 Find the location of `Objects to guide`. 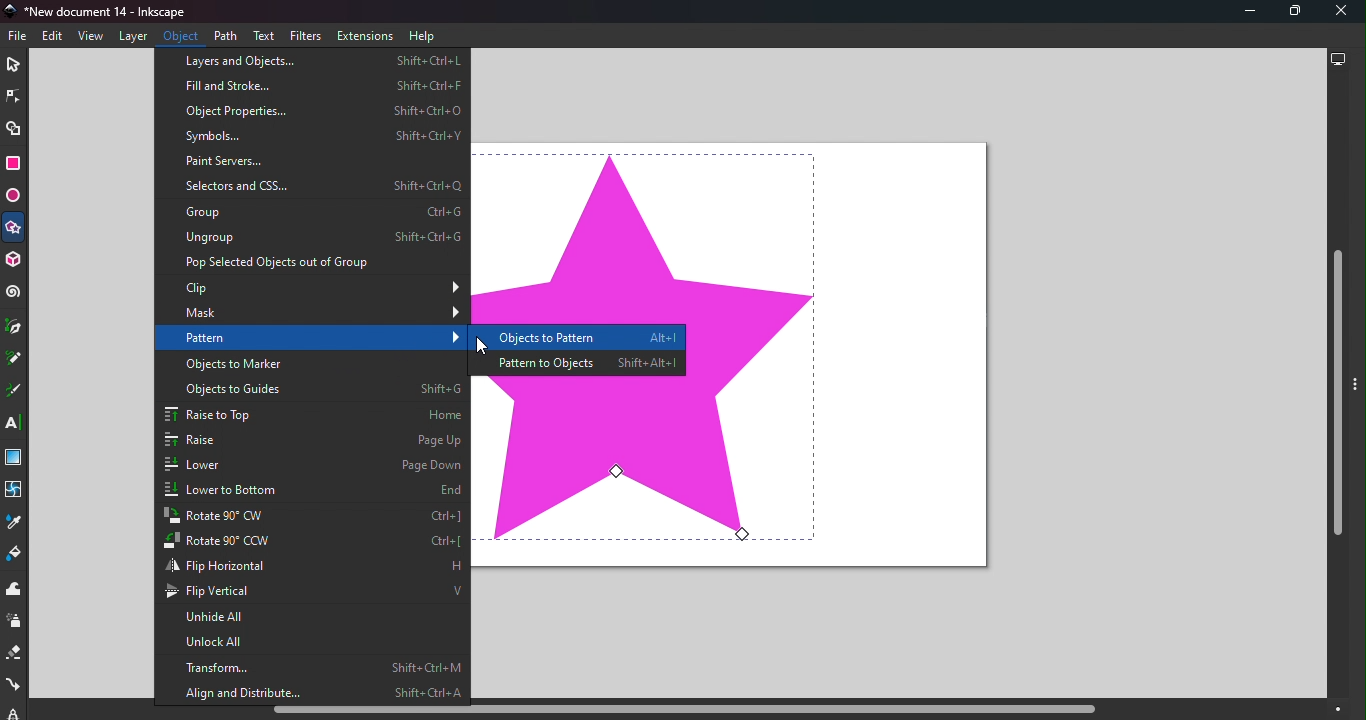

Objects to guide is located at coordinates (317, 391).